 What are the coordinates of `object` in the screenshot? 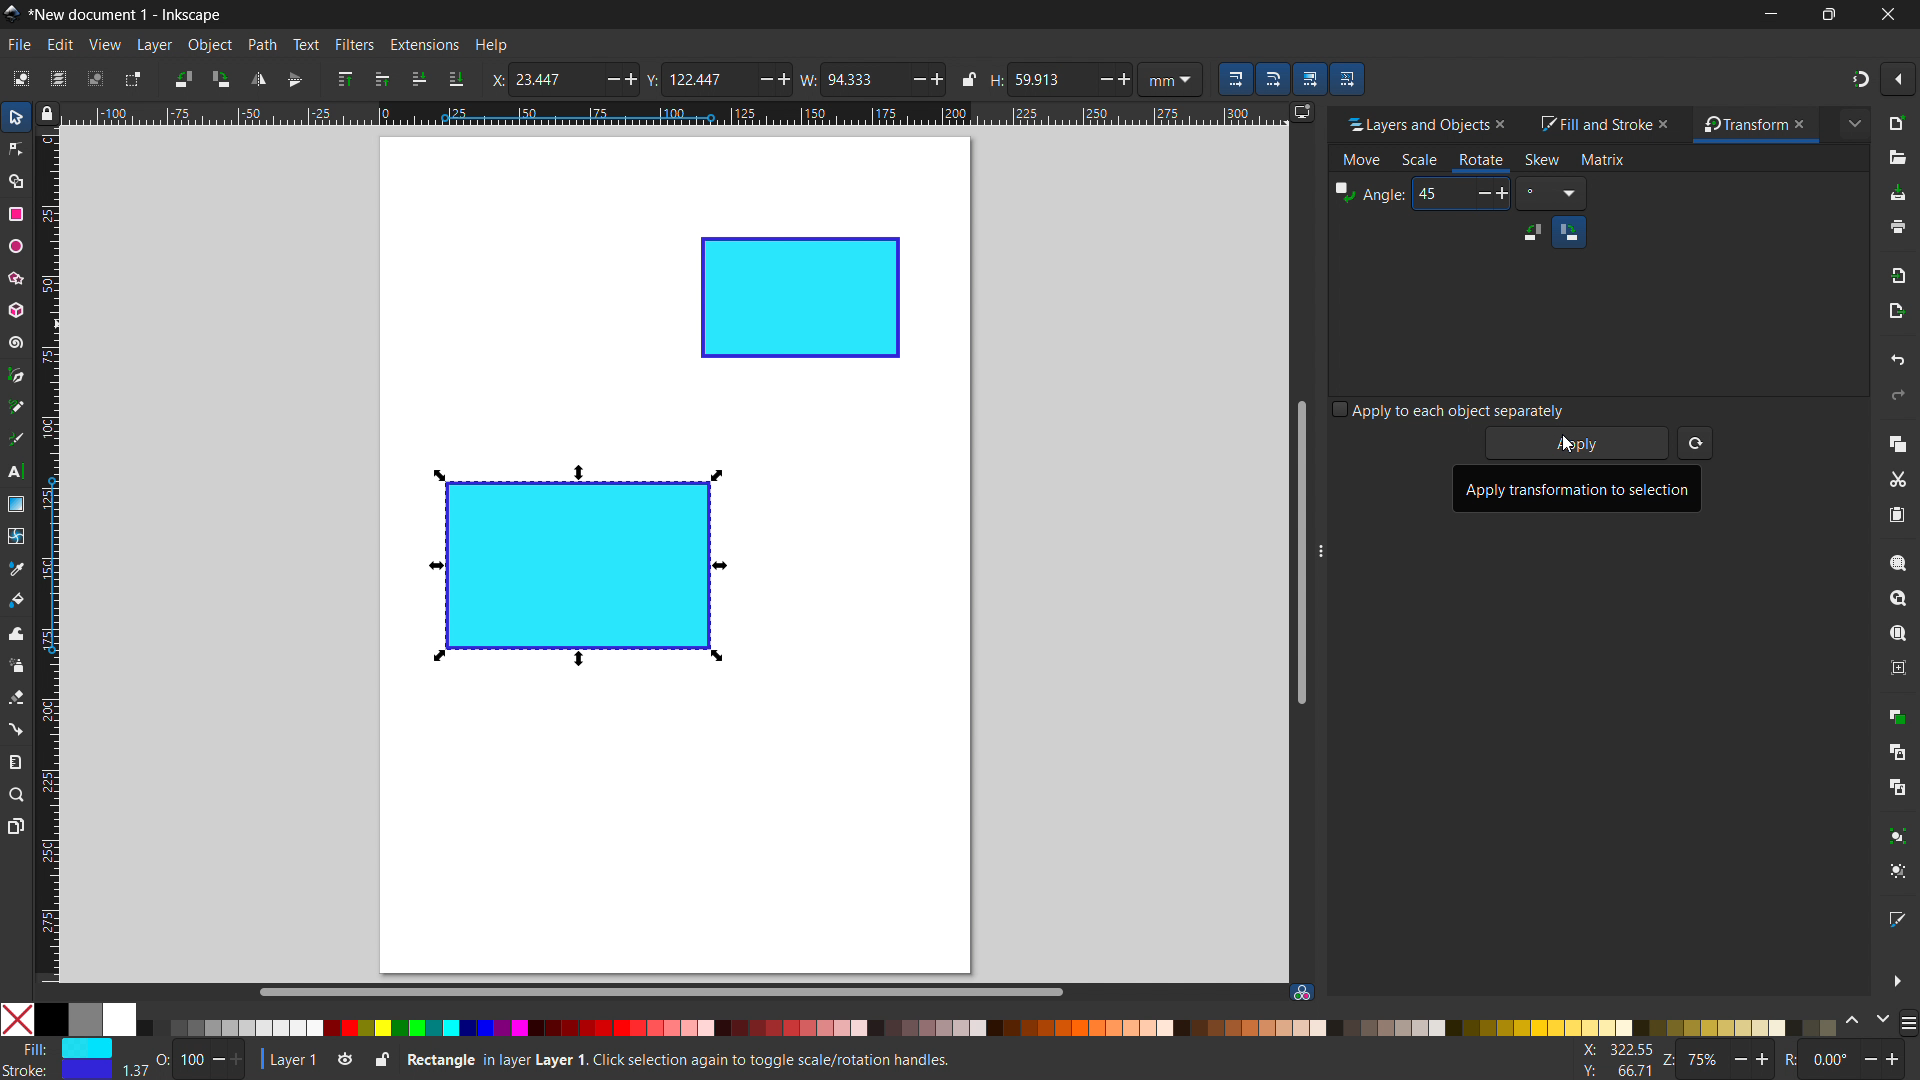 It's located at (210, 45).